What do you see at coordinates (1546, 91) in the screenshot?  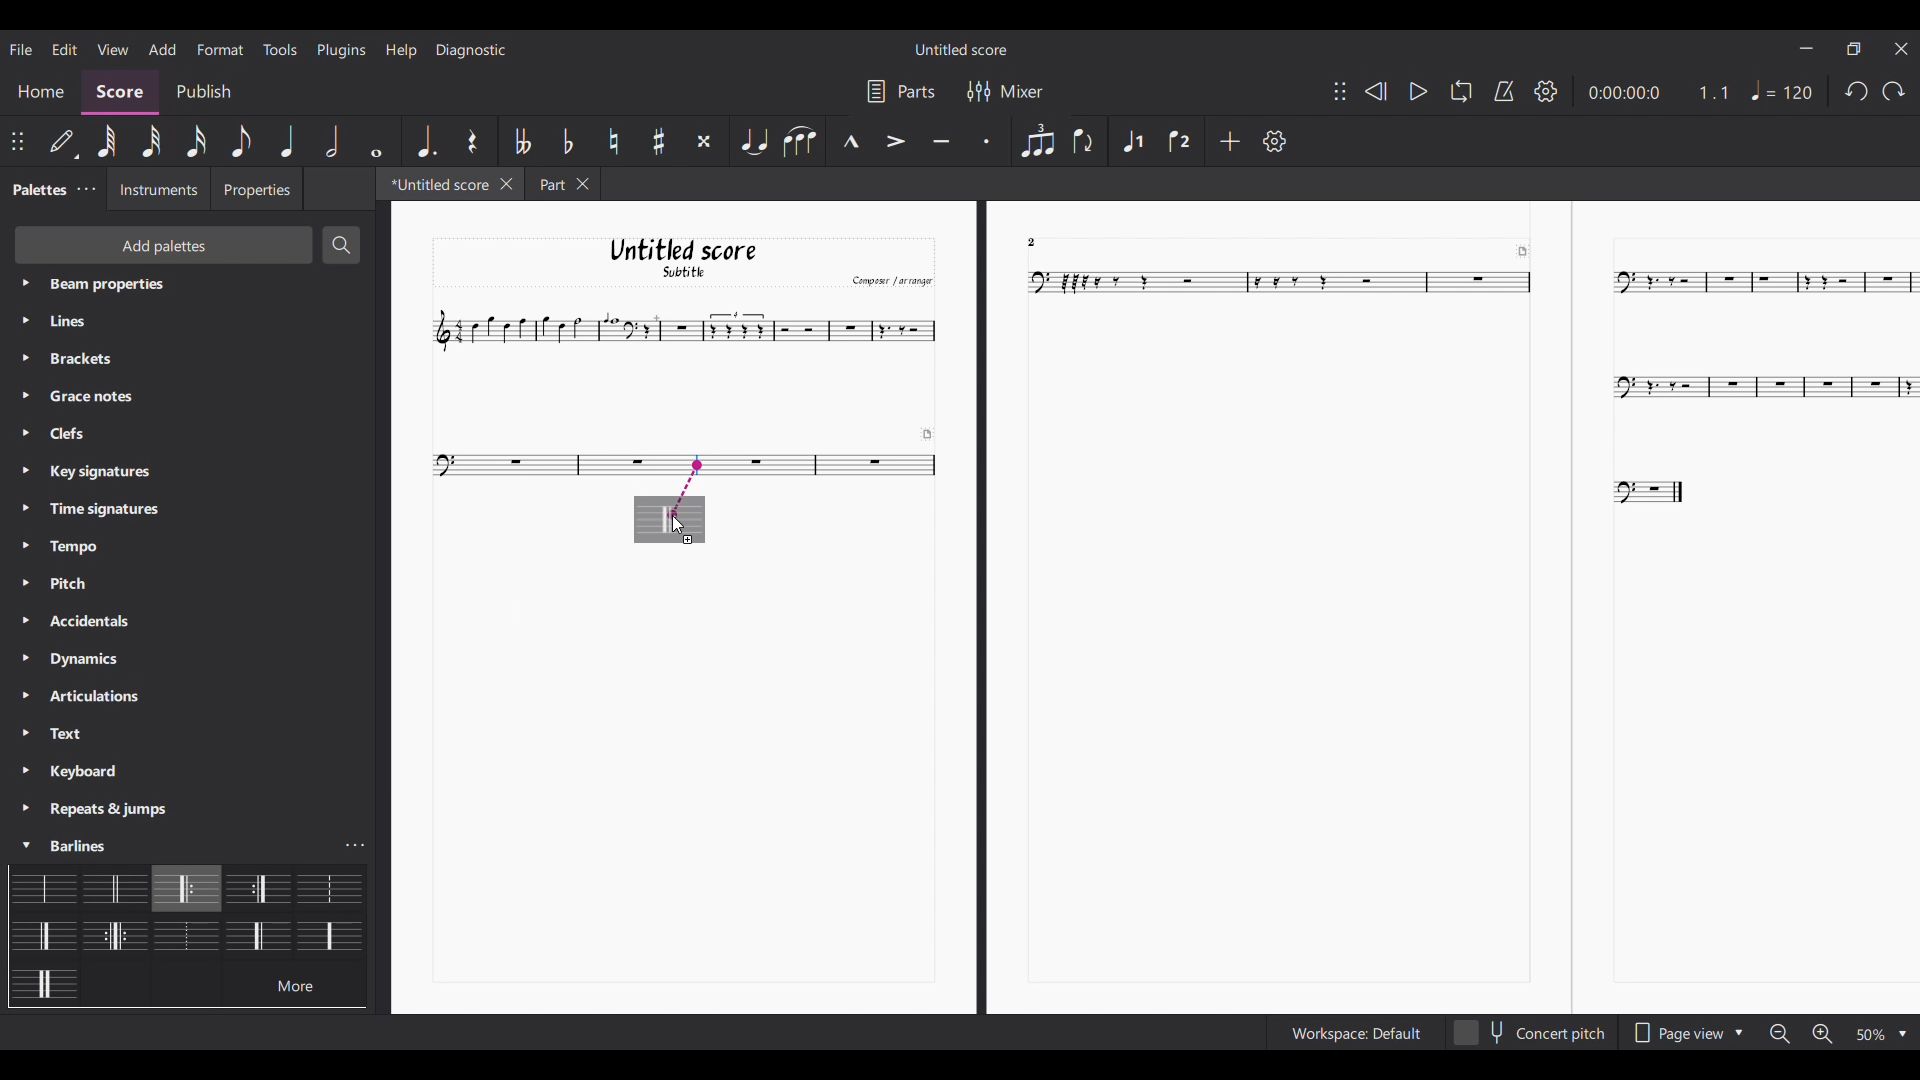 I see `Settings` at bounding box center [1546, 91].